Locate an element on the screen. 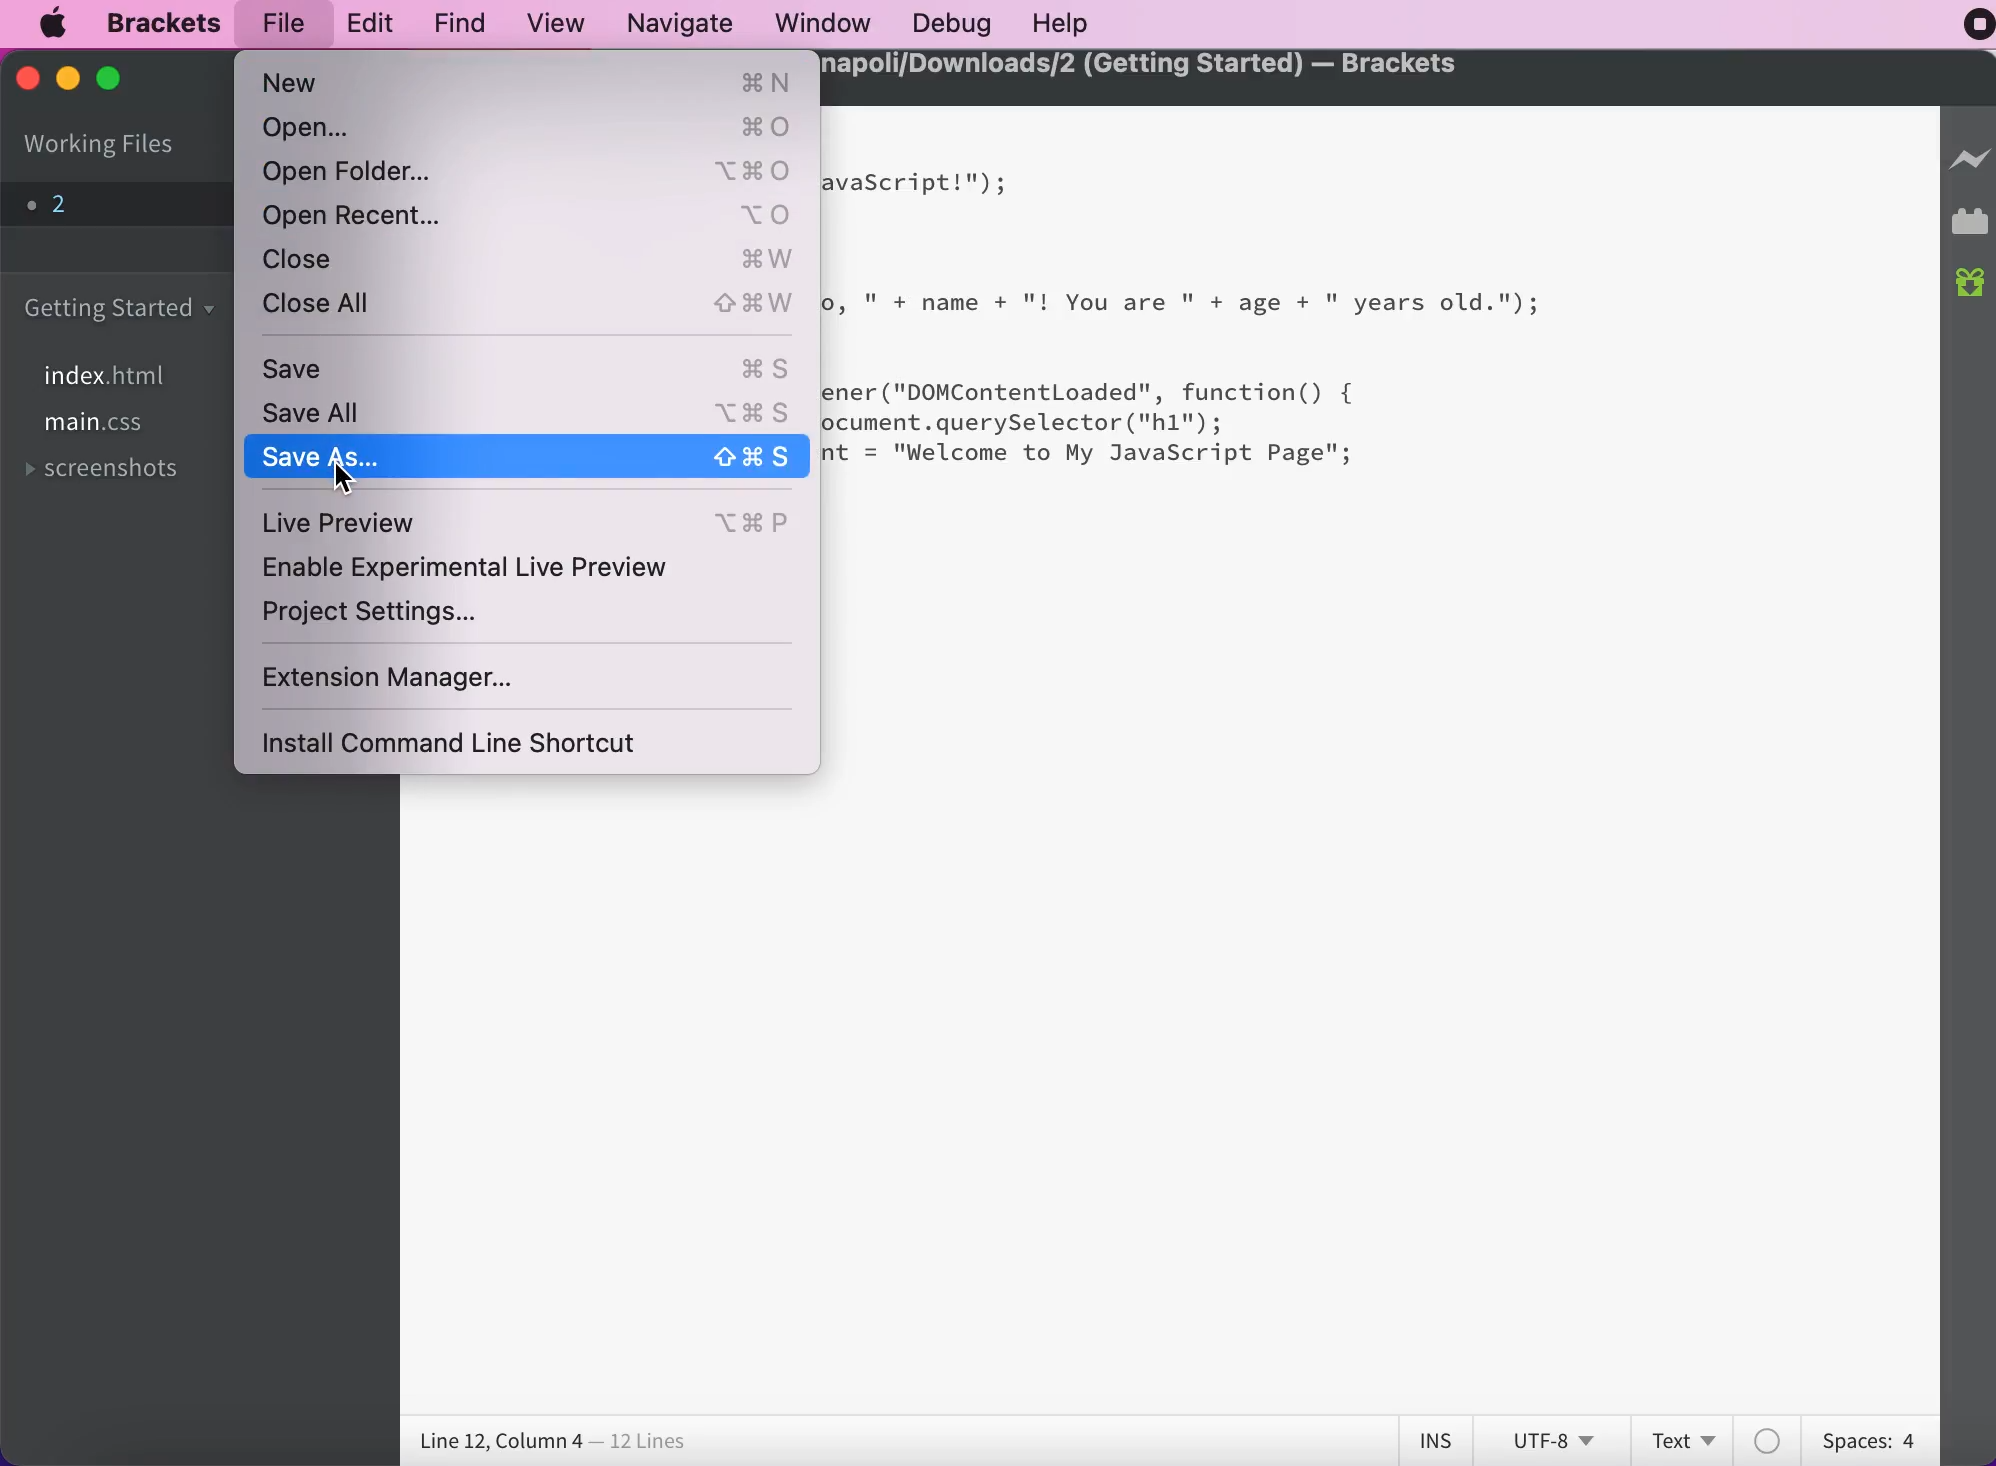 This screenshot has width=1996, height=1466. cursor is located at coordinates (342, 478).